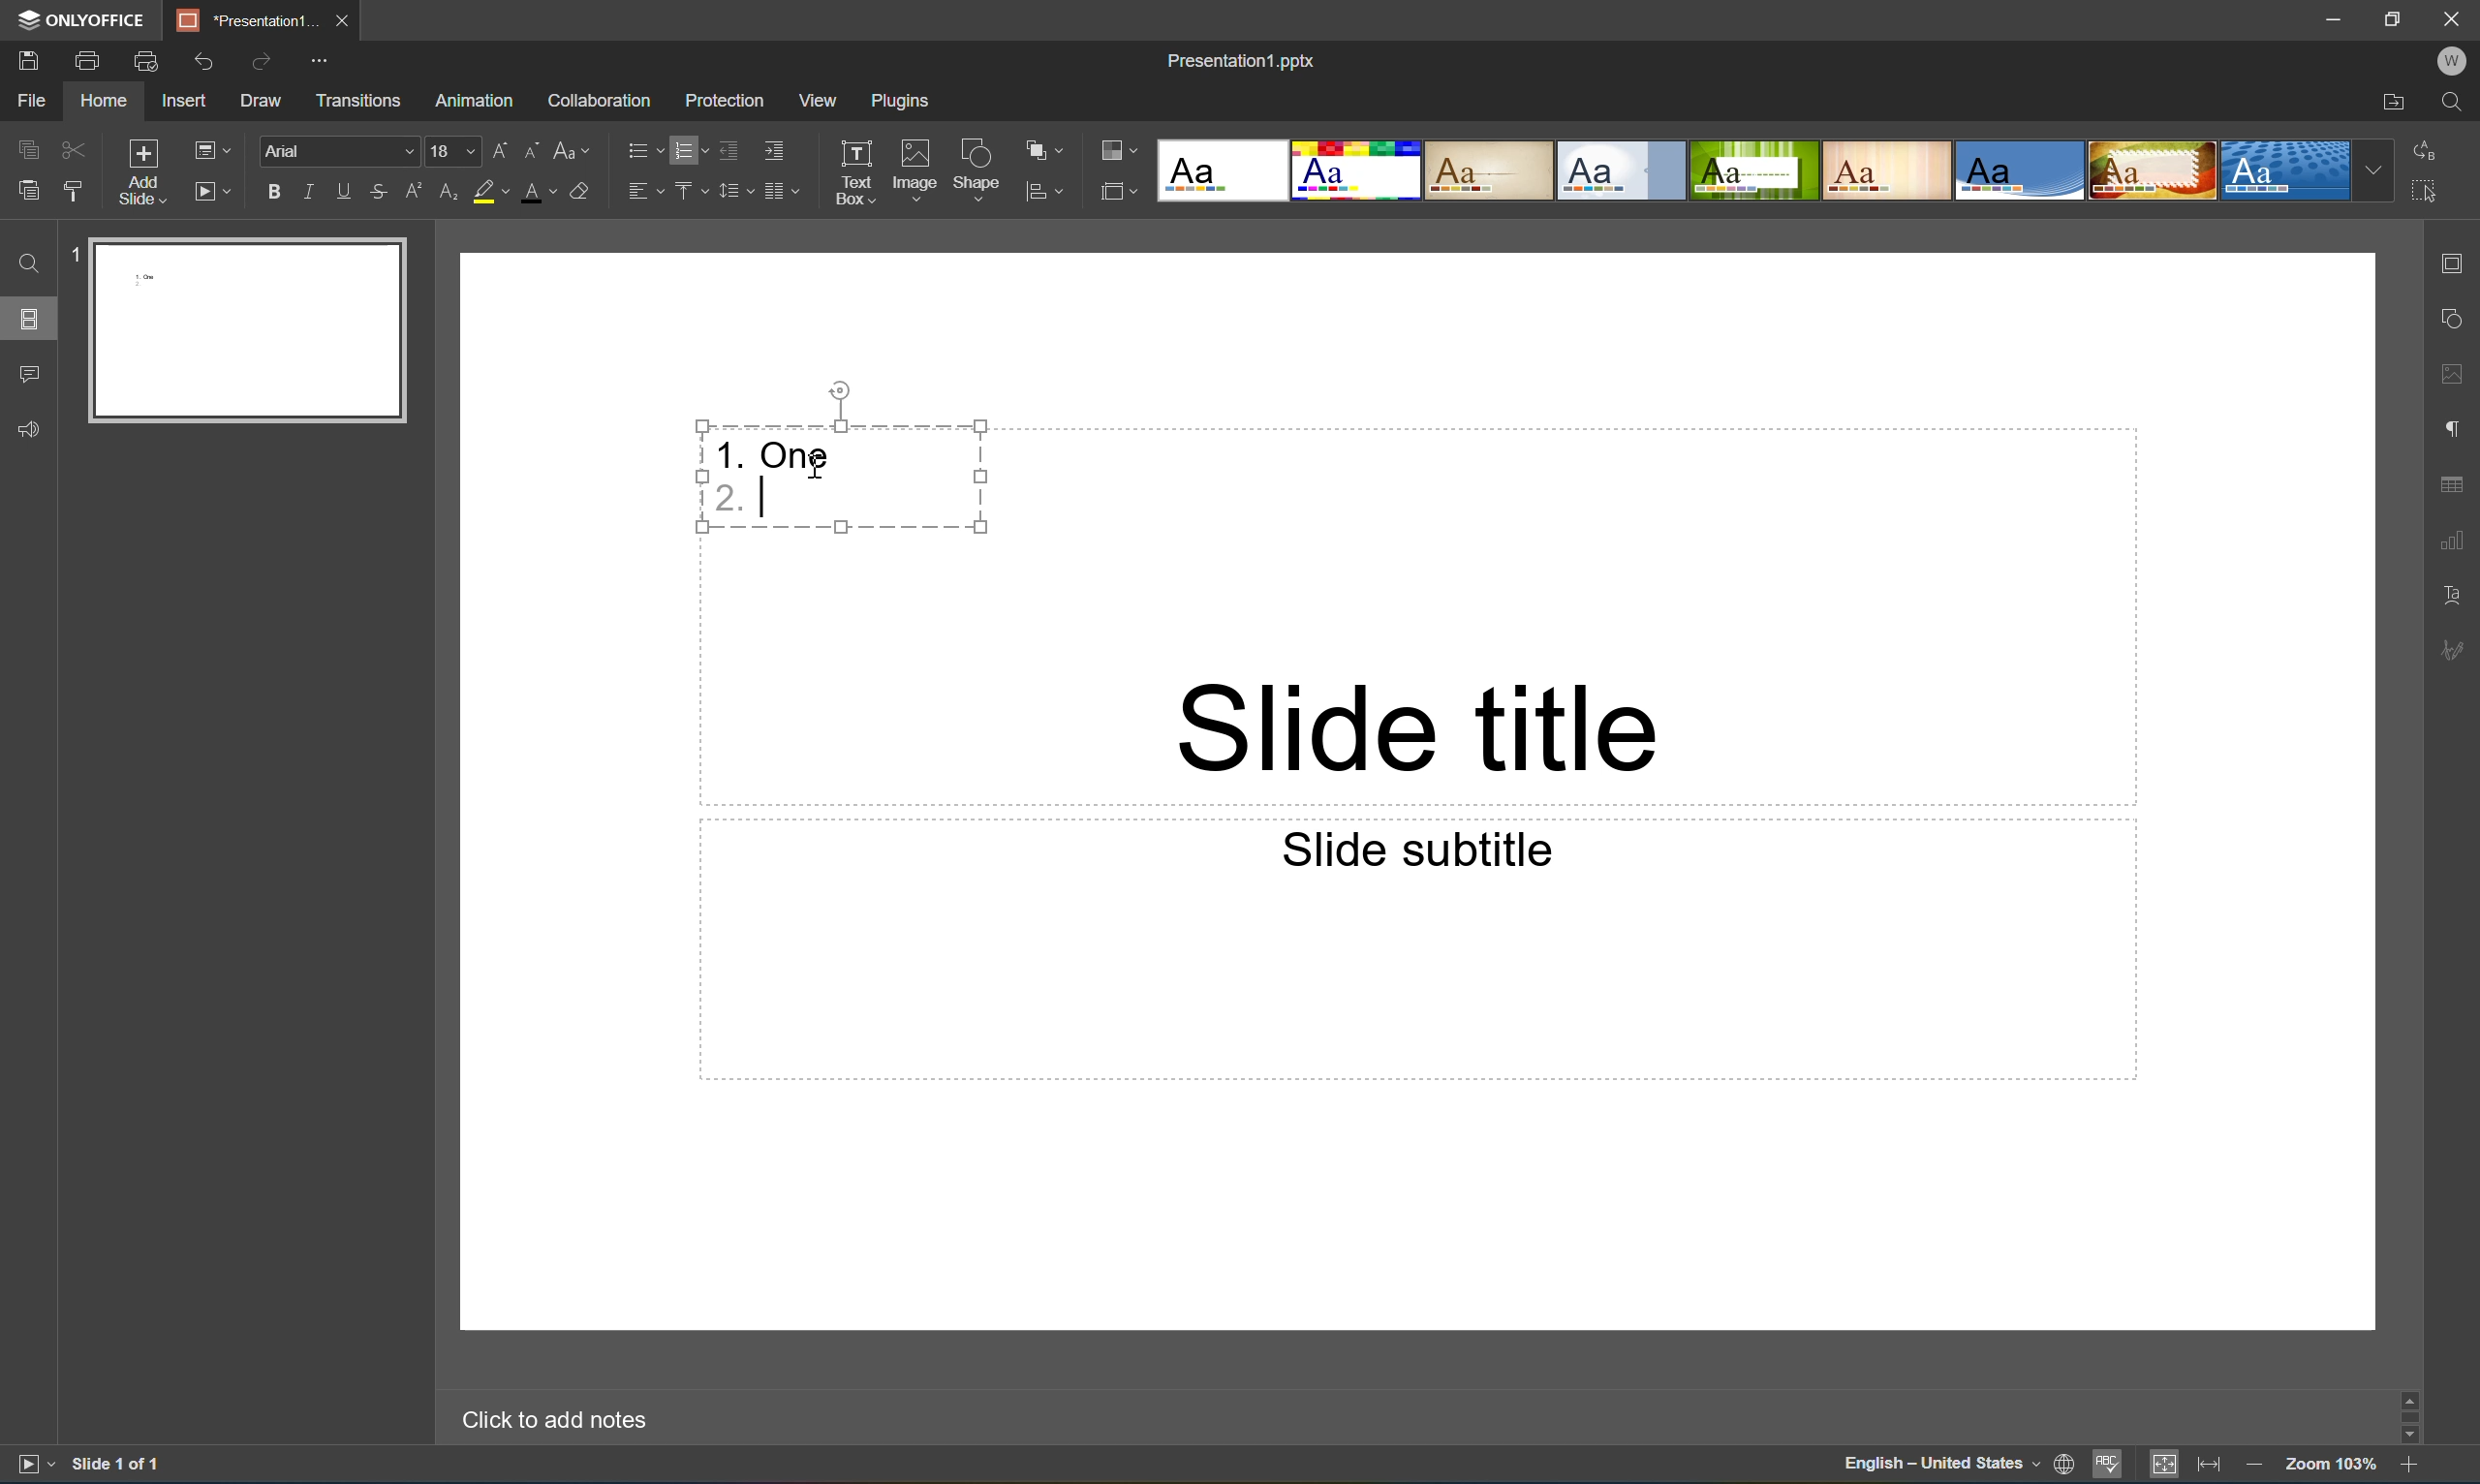 This screenshot has width=2480, height=1484. I want to click on Cut, so click(72, 144).